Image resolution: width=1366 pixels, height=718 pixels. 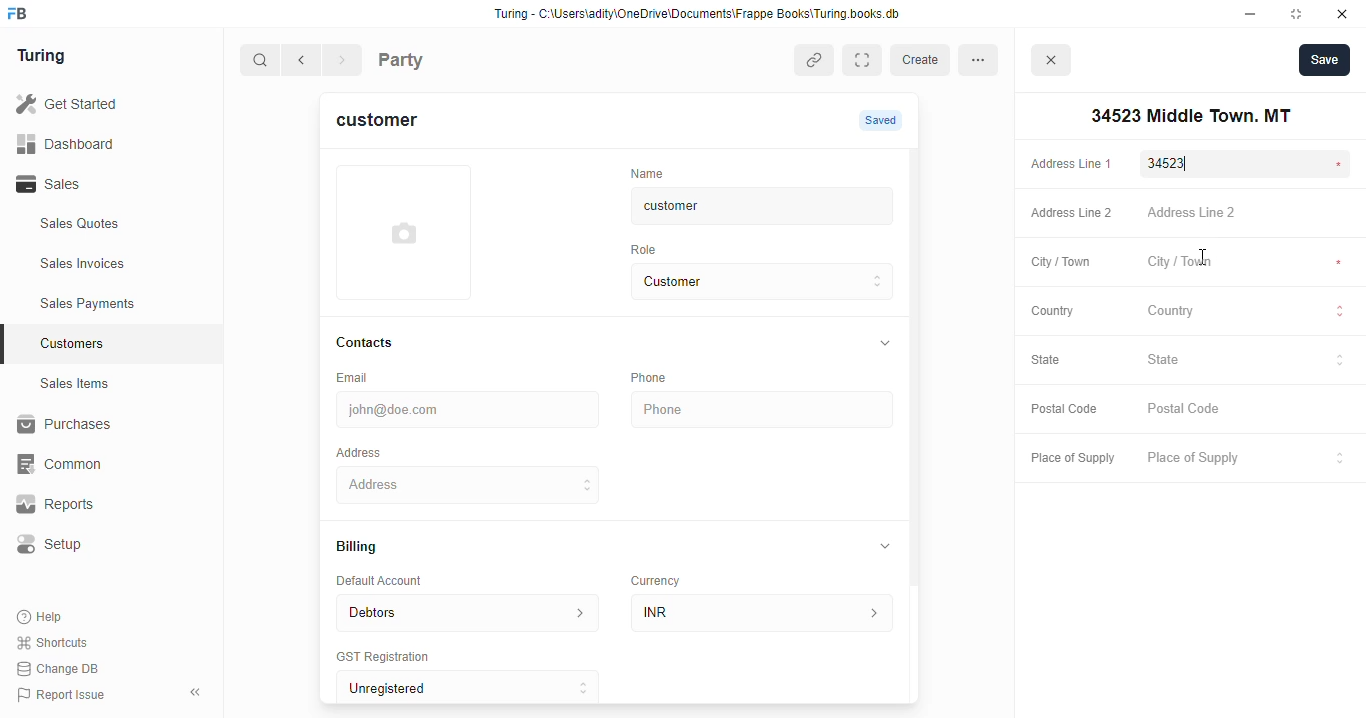 I want to click on Sales Items., so click(x=111, y=384).